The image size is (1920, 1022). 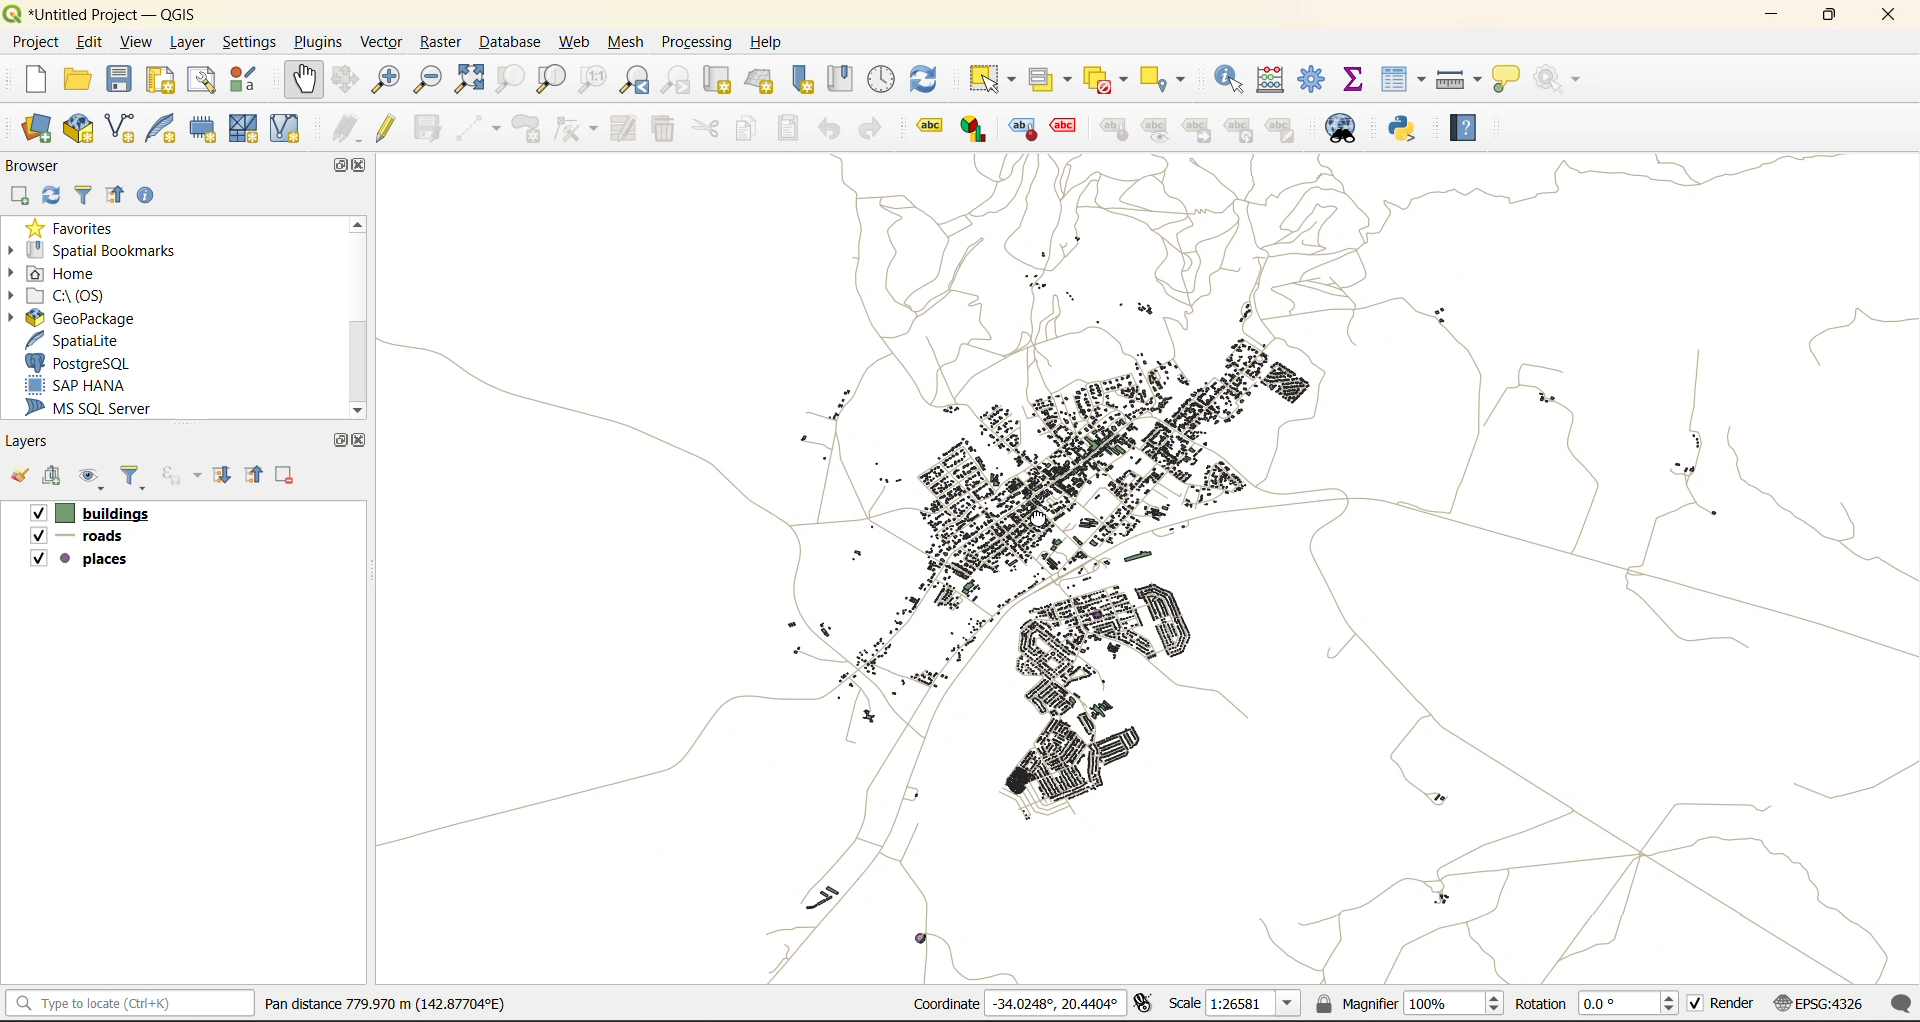 I want to click on metadata, so click(x=385, y=1007).